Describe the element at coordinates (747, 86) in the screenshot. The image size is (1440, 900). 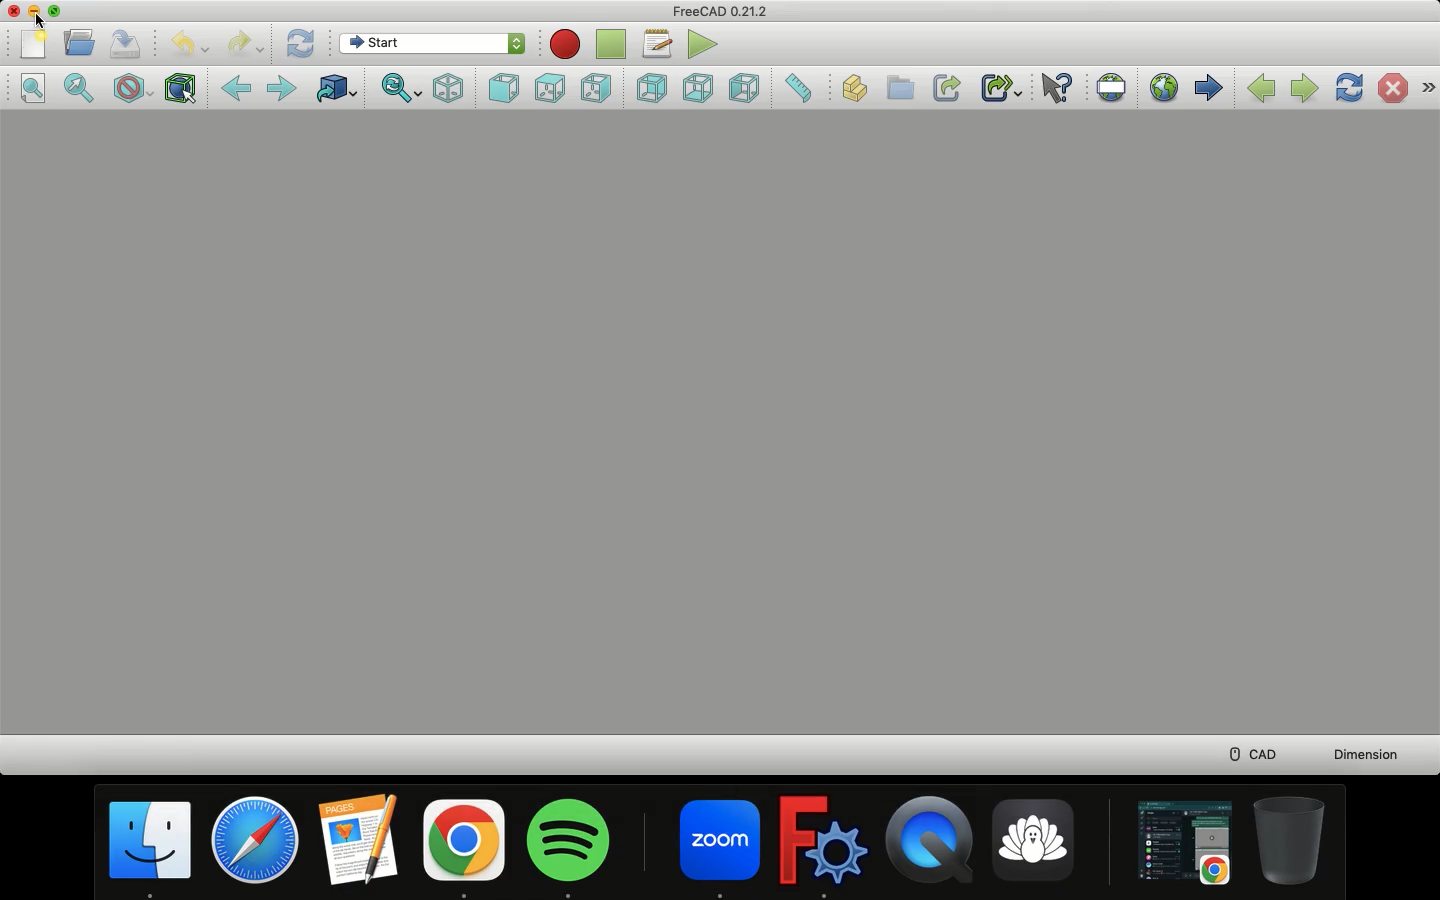
I see `Left` at that location.